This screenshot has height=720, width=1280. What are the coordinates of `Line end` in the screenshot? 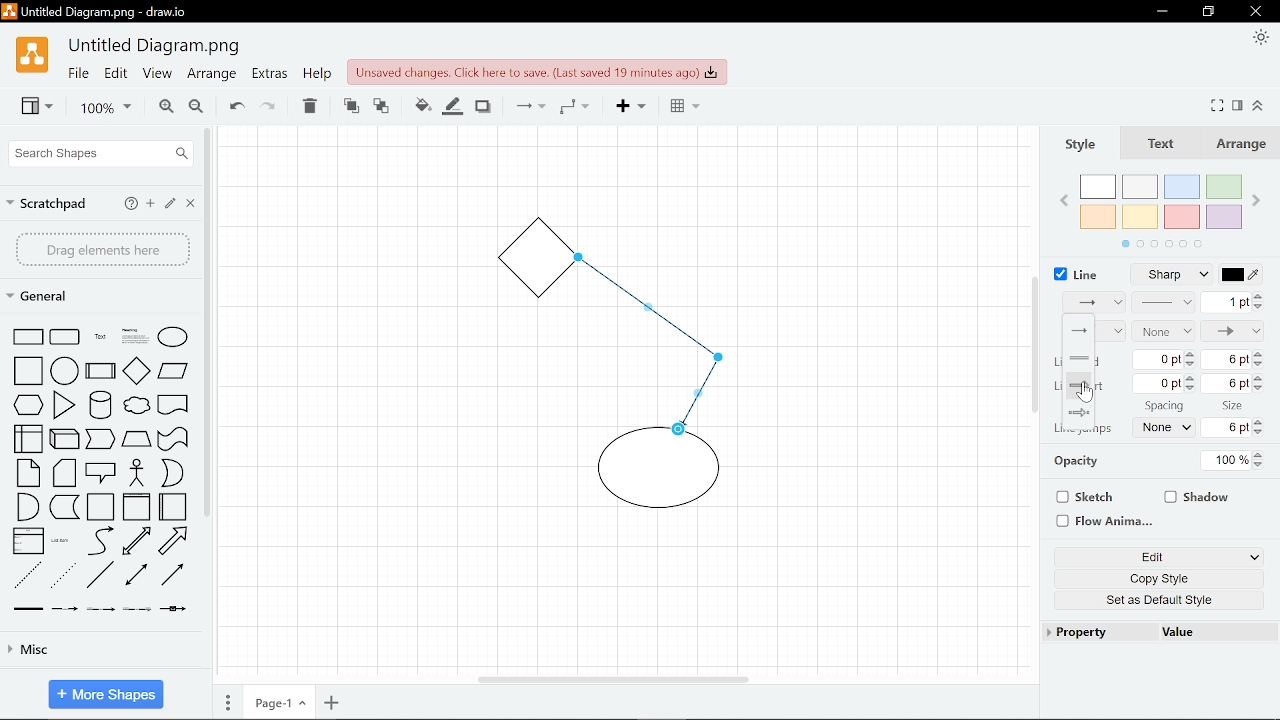 It's located at (1233, 330).